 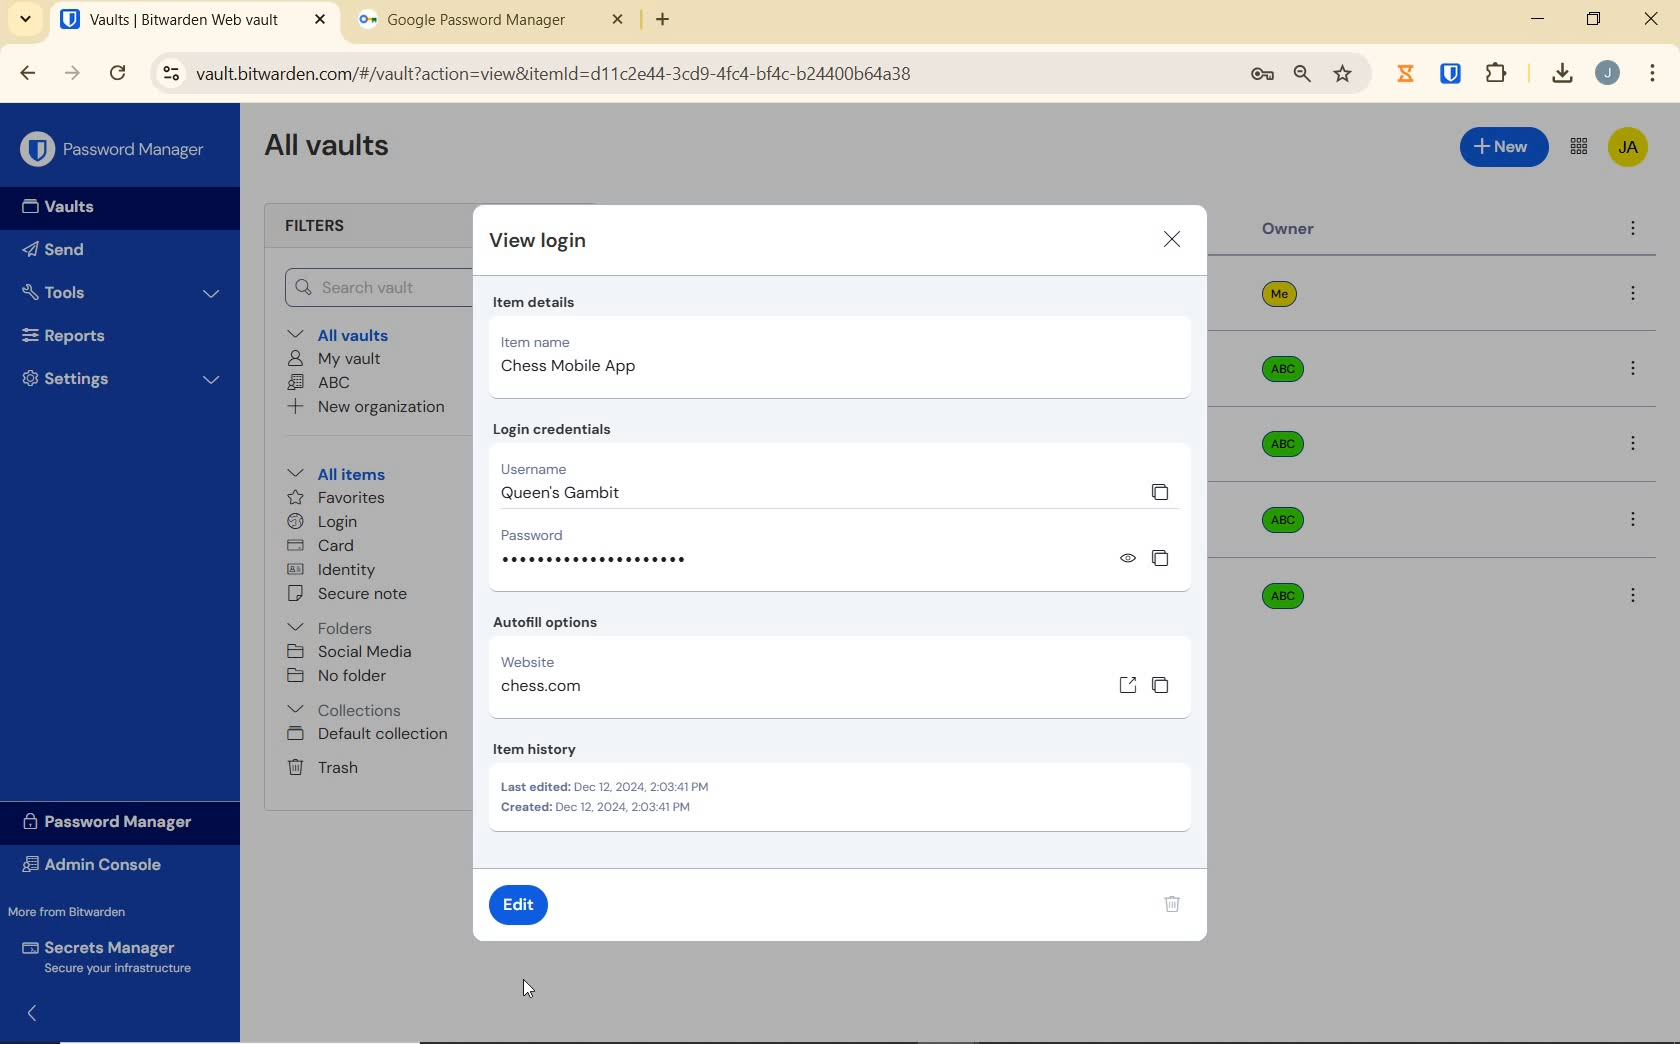 I want to click on view login, so click(x=543, y=244).